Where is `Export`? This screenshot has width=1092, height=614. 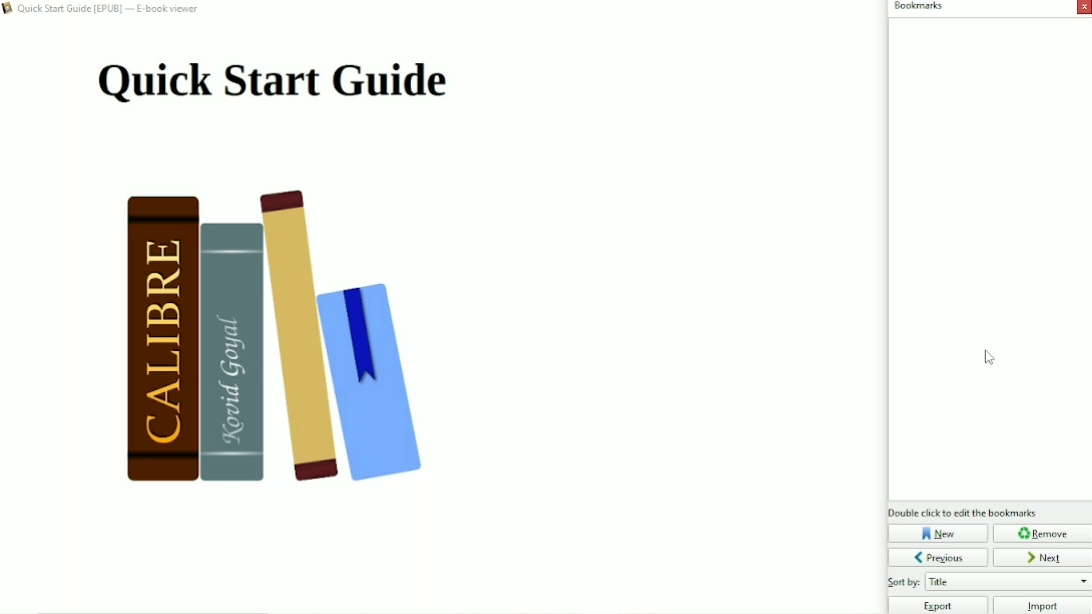
Export is located at coordinates (938, 605).